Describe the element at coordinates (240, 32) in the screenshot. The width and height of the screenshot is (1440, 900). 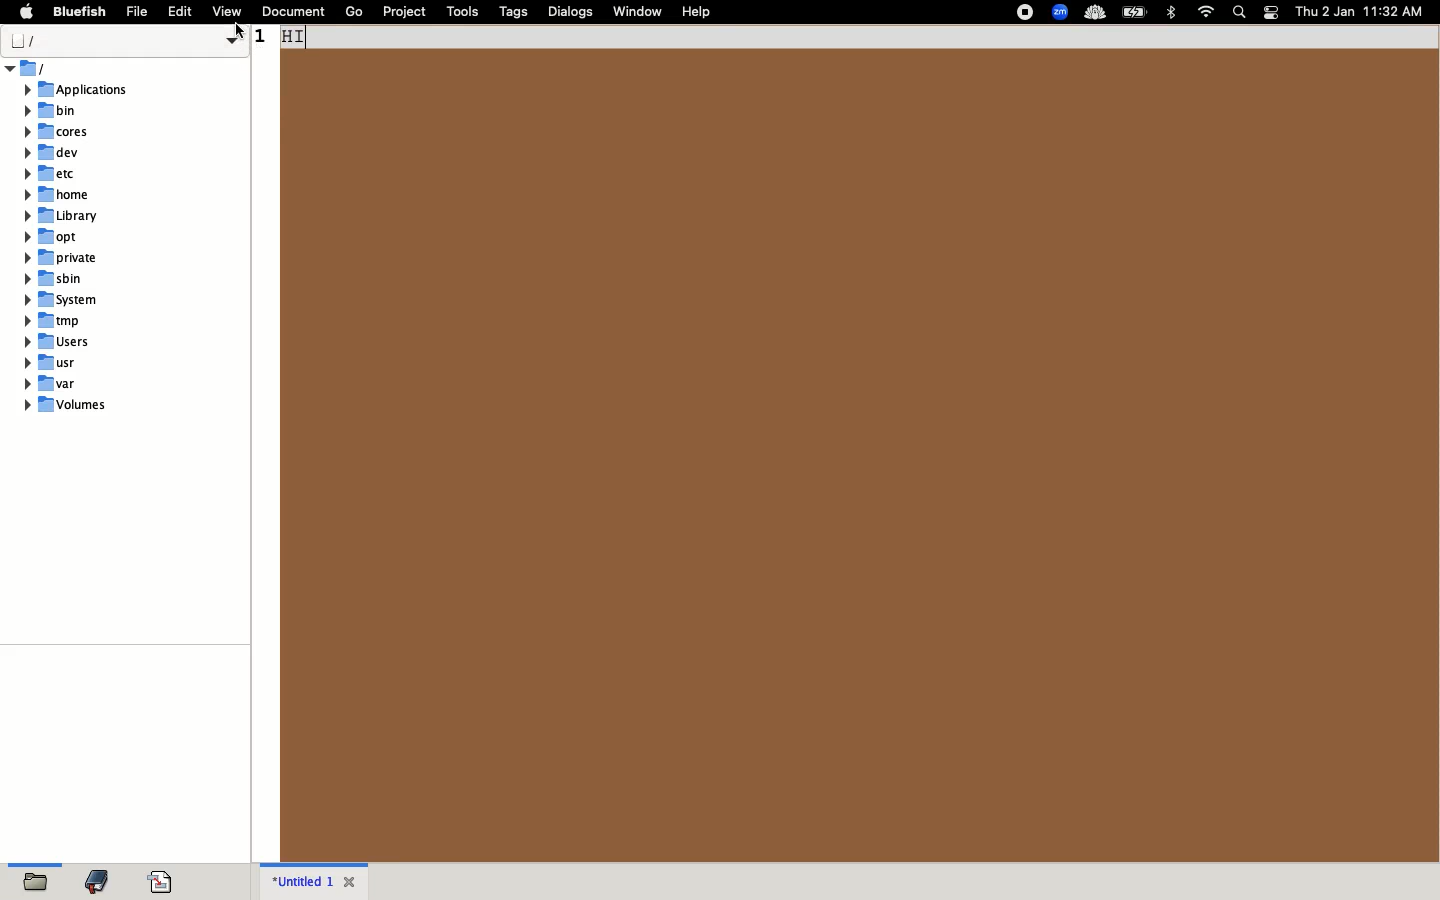
I see `cursor` at that location.